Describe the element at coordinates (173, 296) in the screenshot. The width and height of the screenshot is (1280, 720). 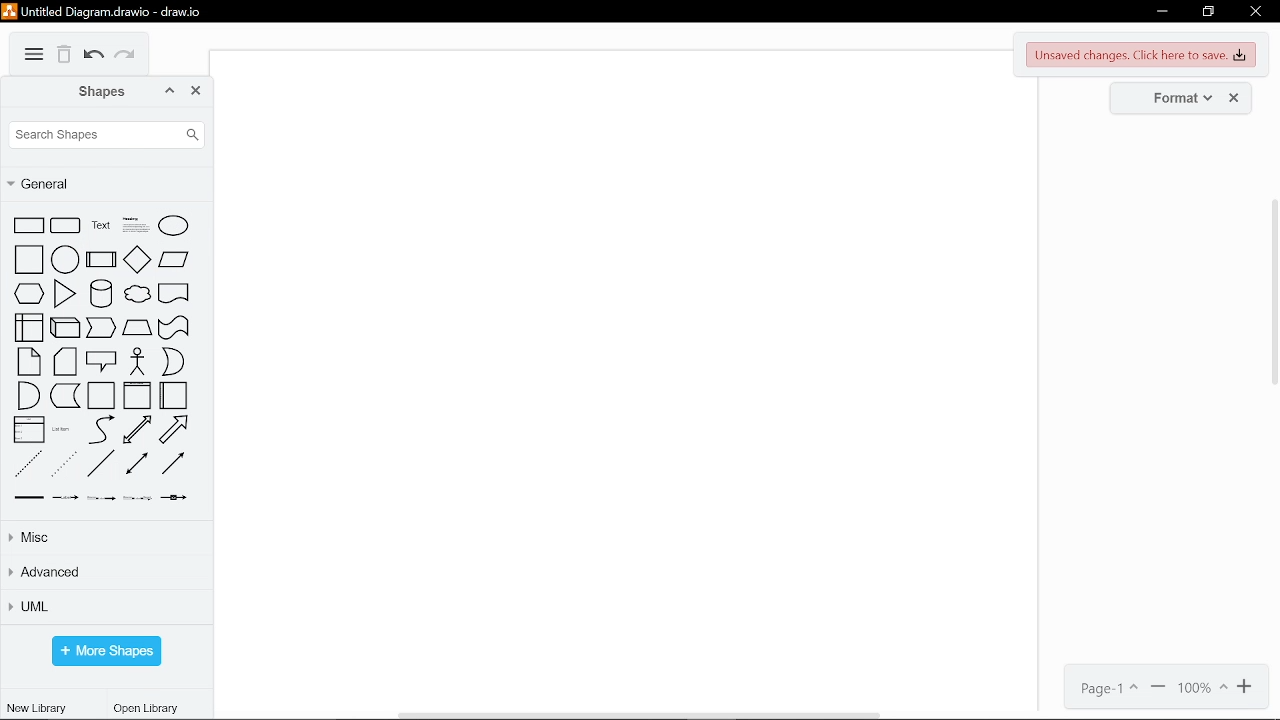
I see `document` at that location.